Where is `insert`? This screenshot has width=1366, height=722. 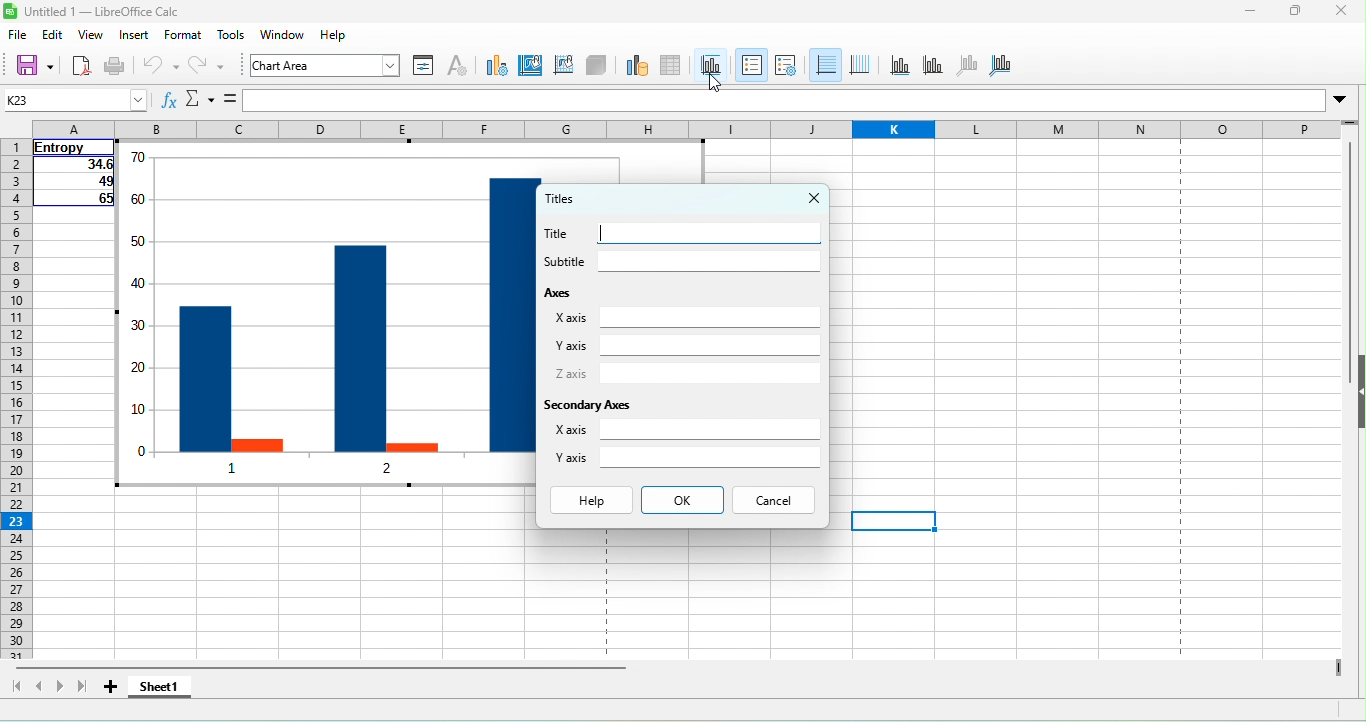
insert is located at coordinates (137, 37).